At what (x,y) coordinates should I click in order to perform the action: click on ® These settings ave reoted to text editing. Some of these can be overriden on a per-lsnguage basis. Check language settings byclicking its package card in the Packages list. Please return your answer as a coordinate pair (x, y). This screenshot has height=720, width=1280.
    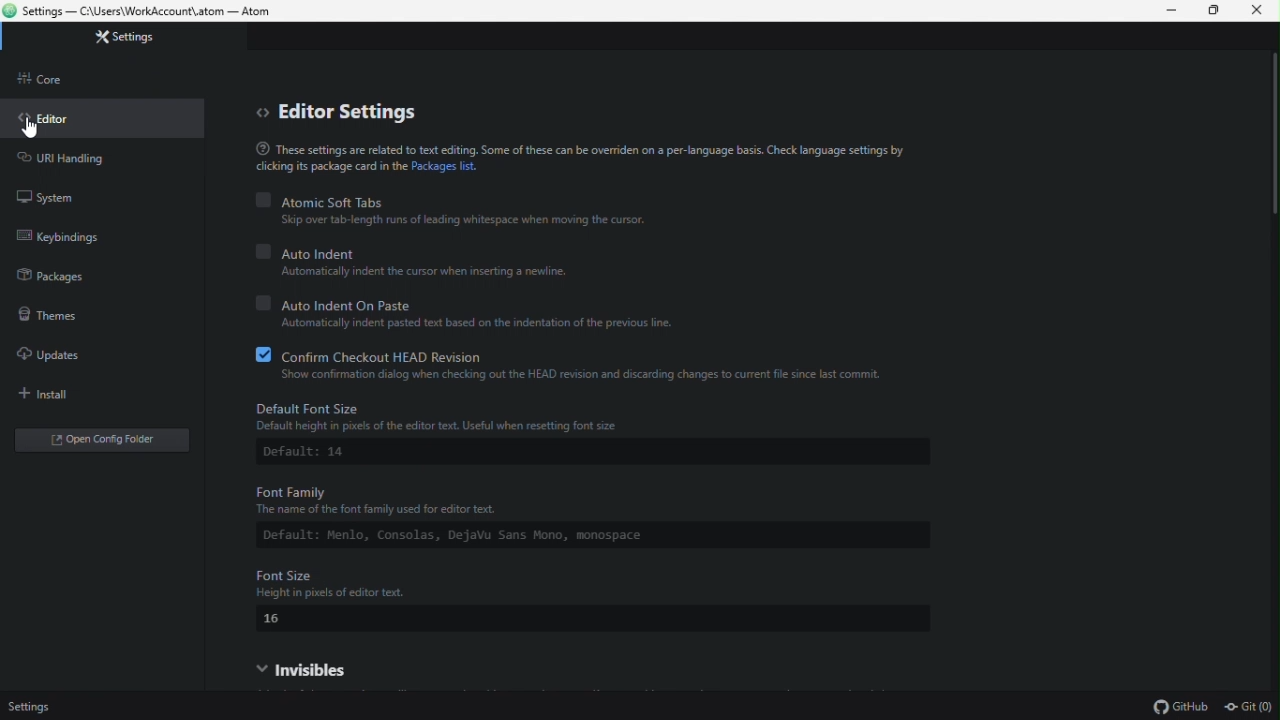
    Looking at the image, I should click on (584, 157).